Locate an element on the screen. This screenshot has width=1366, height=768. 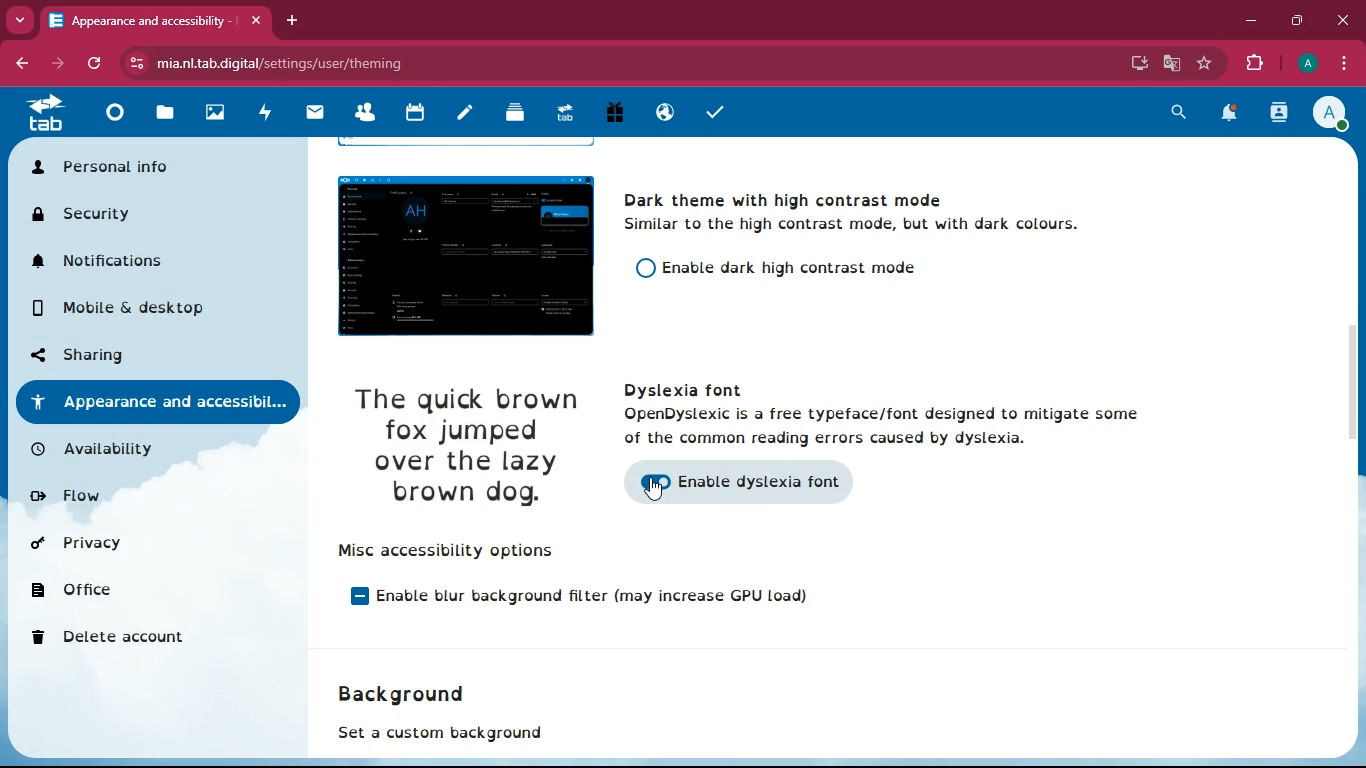
url is located at coordinates (282, 63).